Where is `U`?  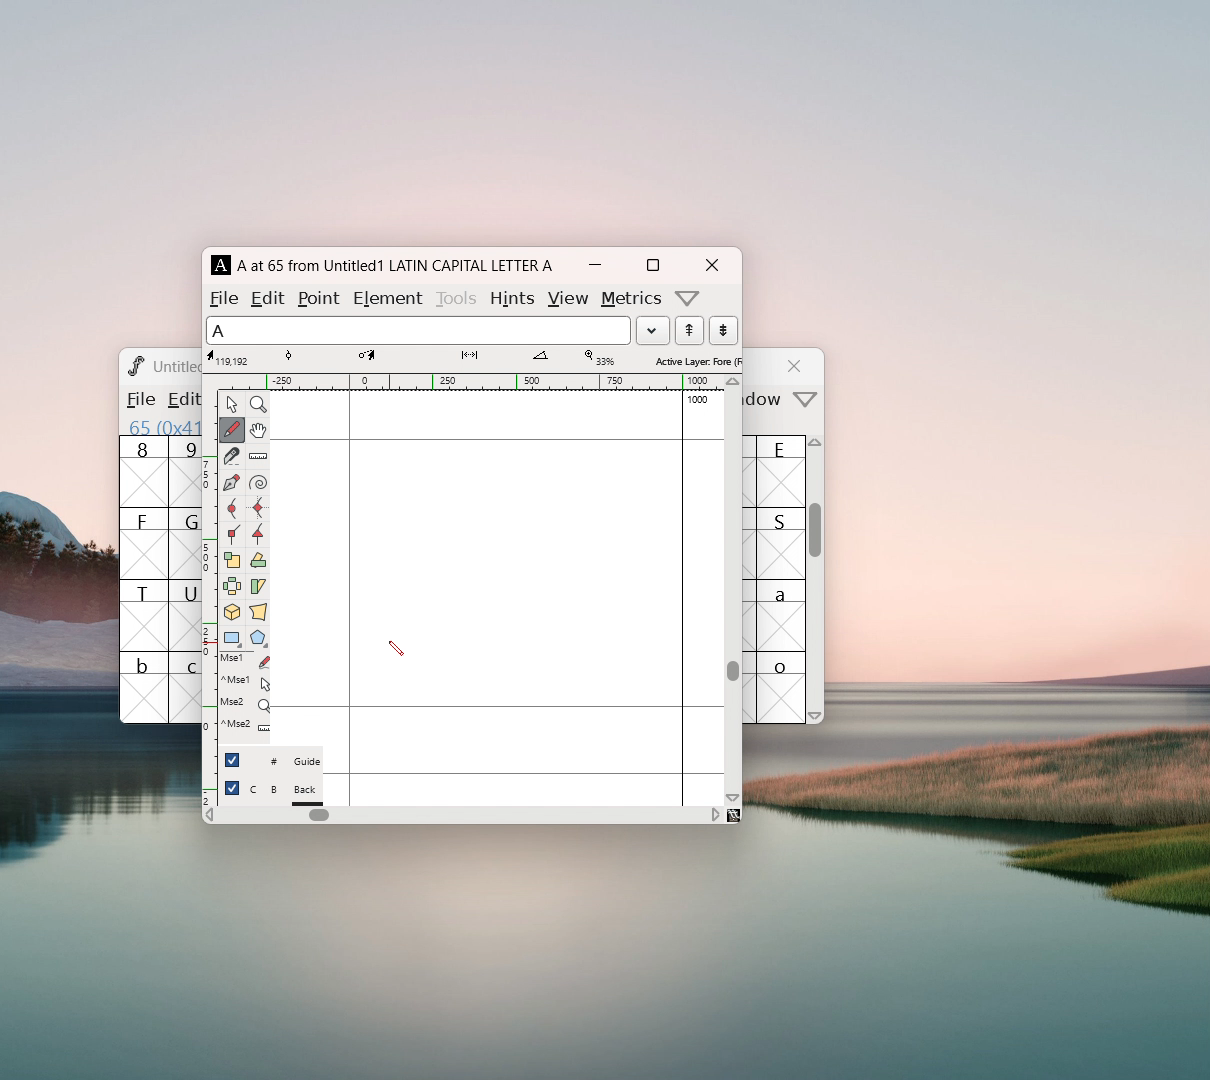 U is located at coordinates (185, 615).